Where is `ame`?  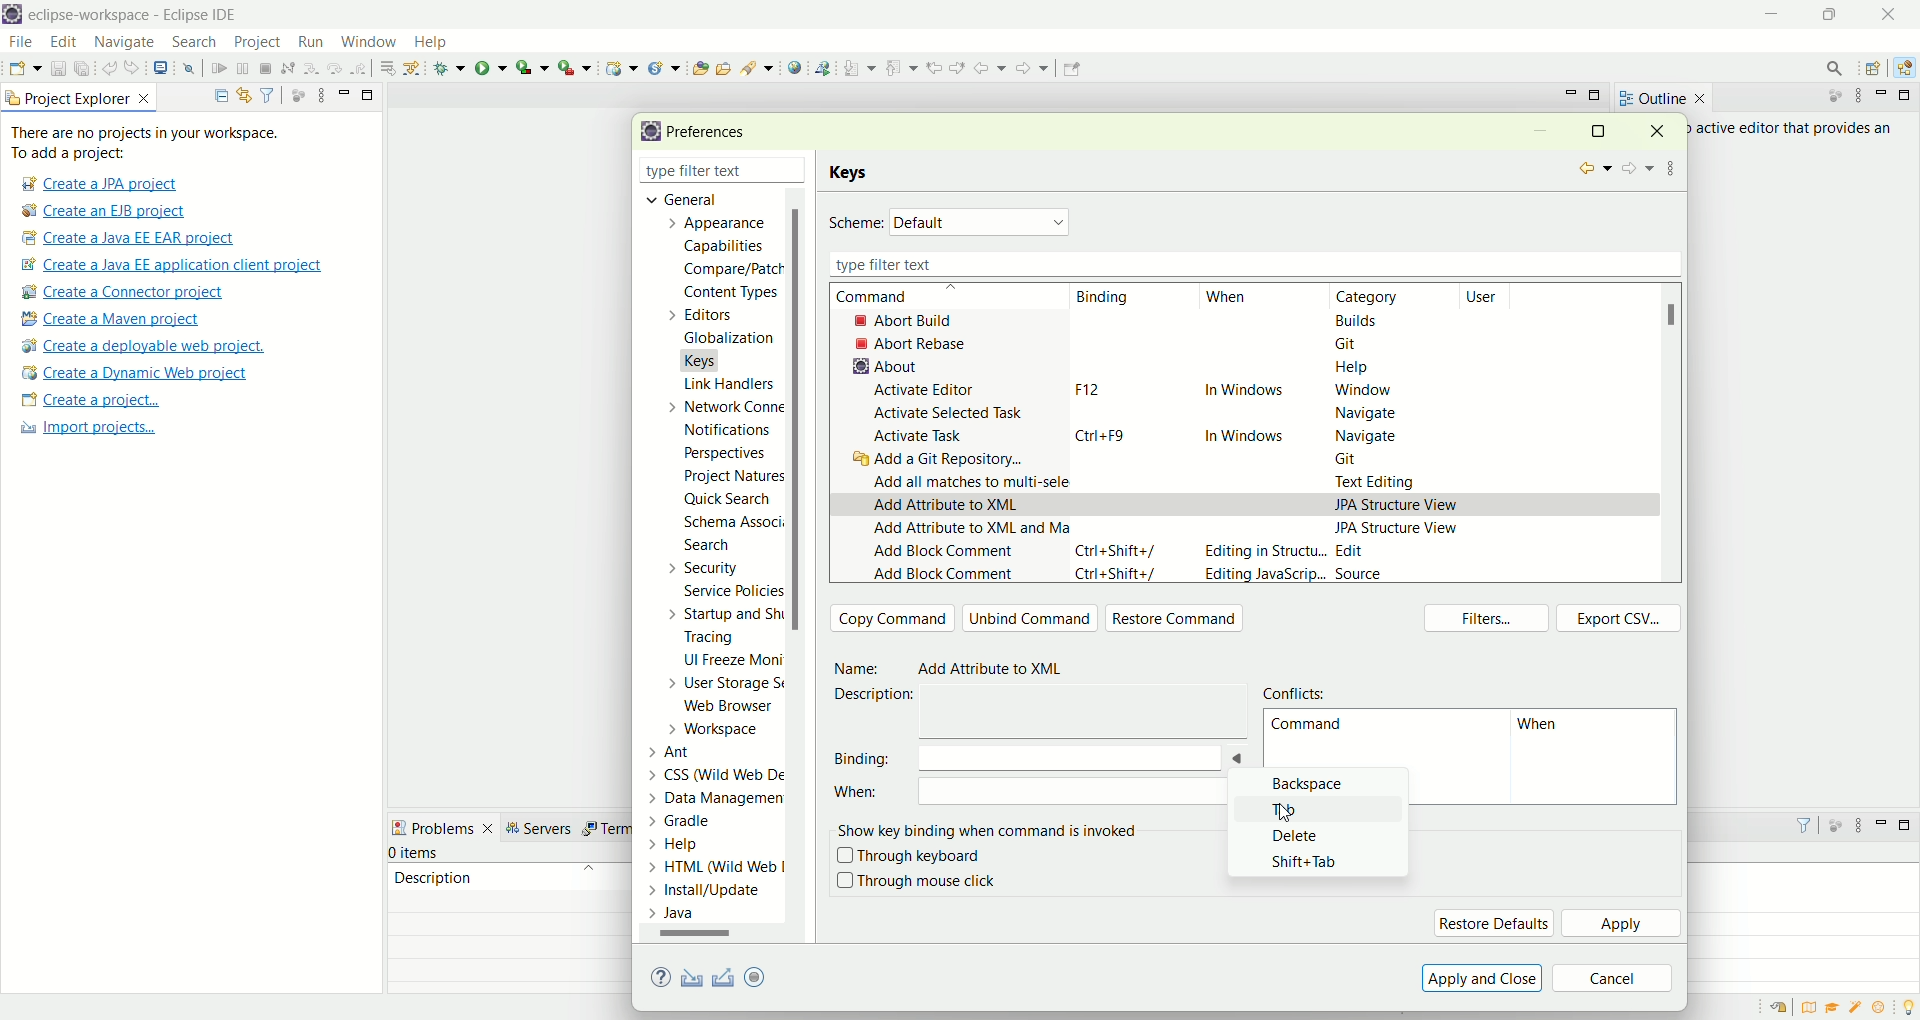
ame is located at coordinates (860, 669).